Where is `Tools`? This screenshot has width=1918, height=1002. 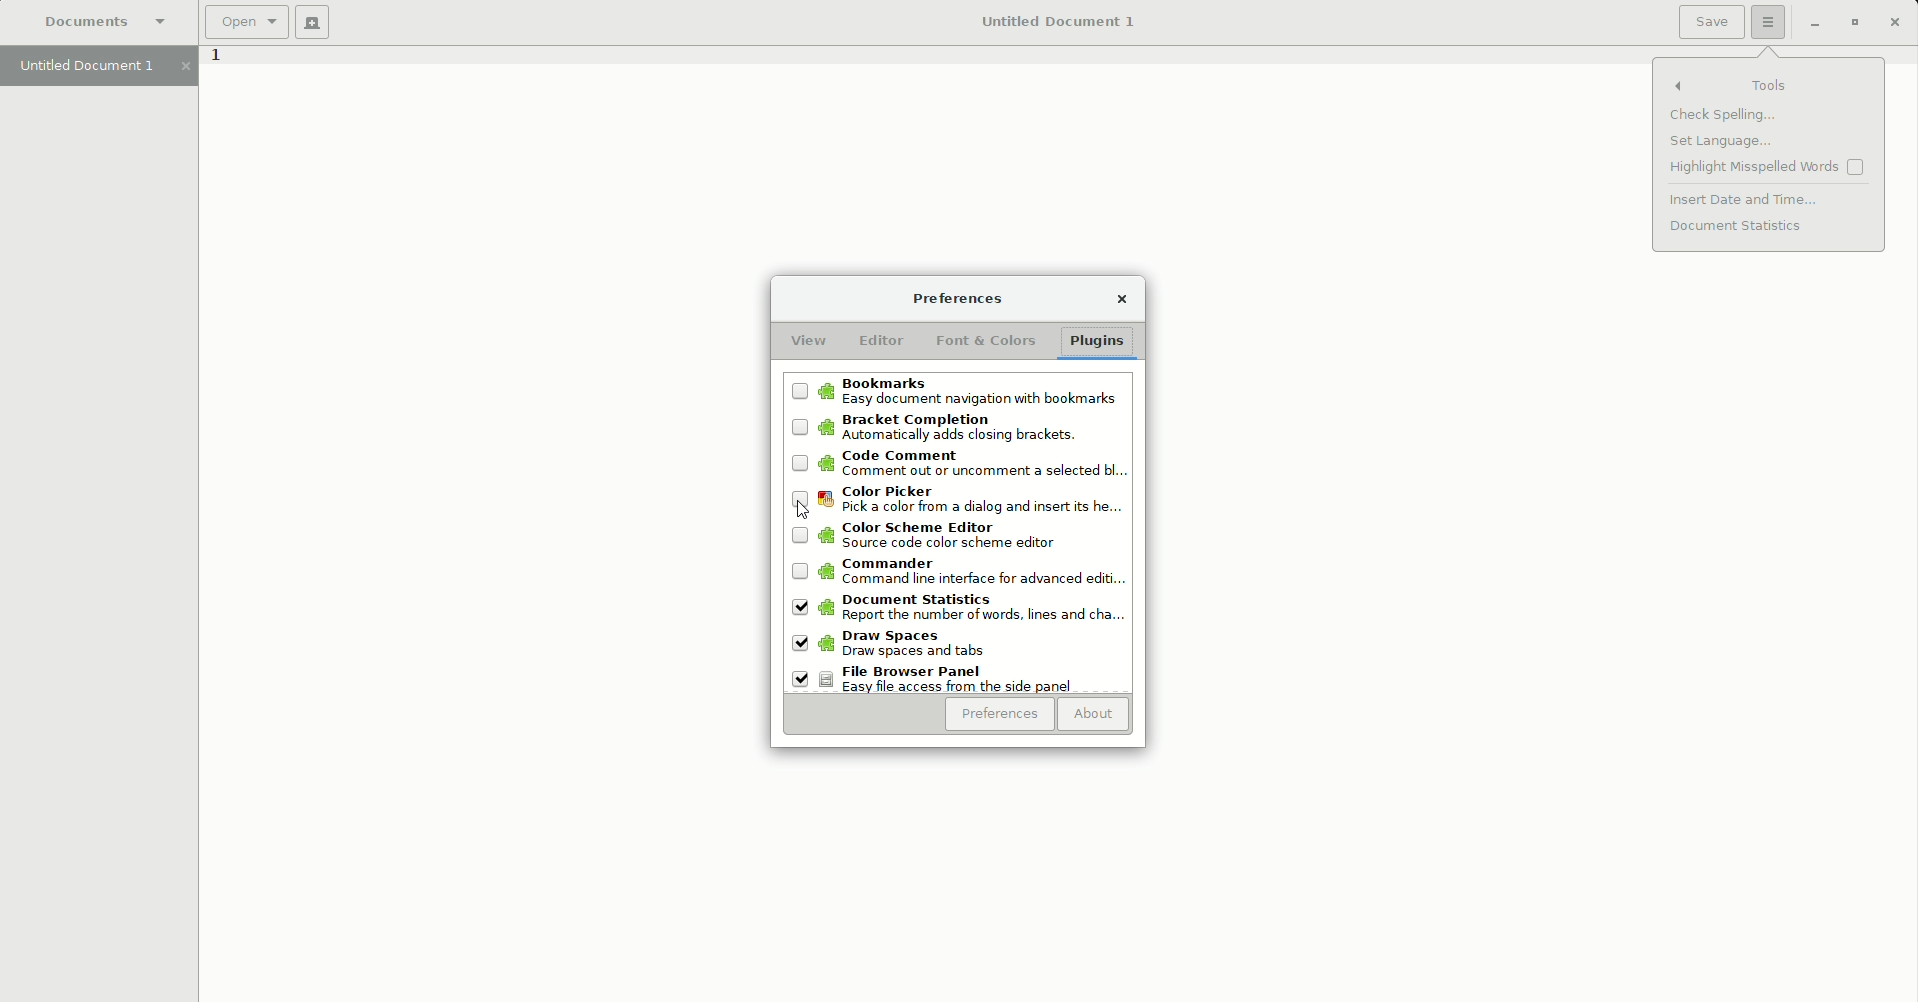 Tools is located at coordinates (1771, 85).